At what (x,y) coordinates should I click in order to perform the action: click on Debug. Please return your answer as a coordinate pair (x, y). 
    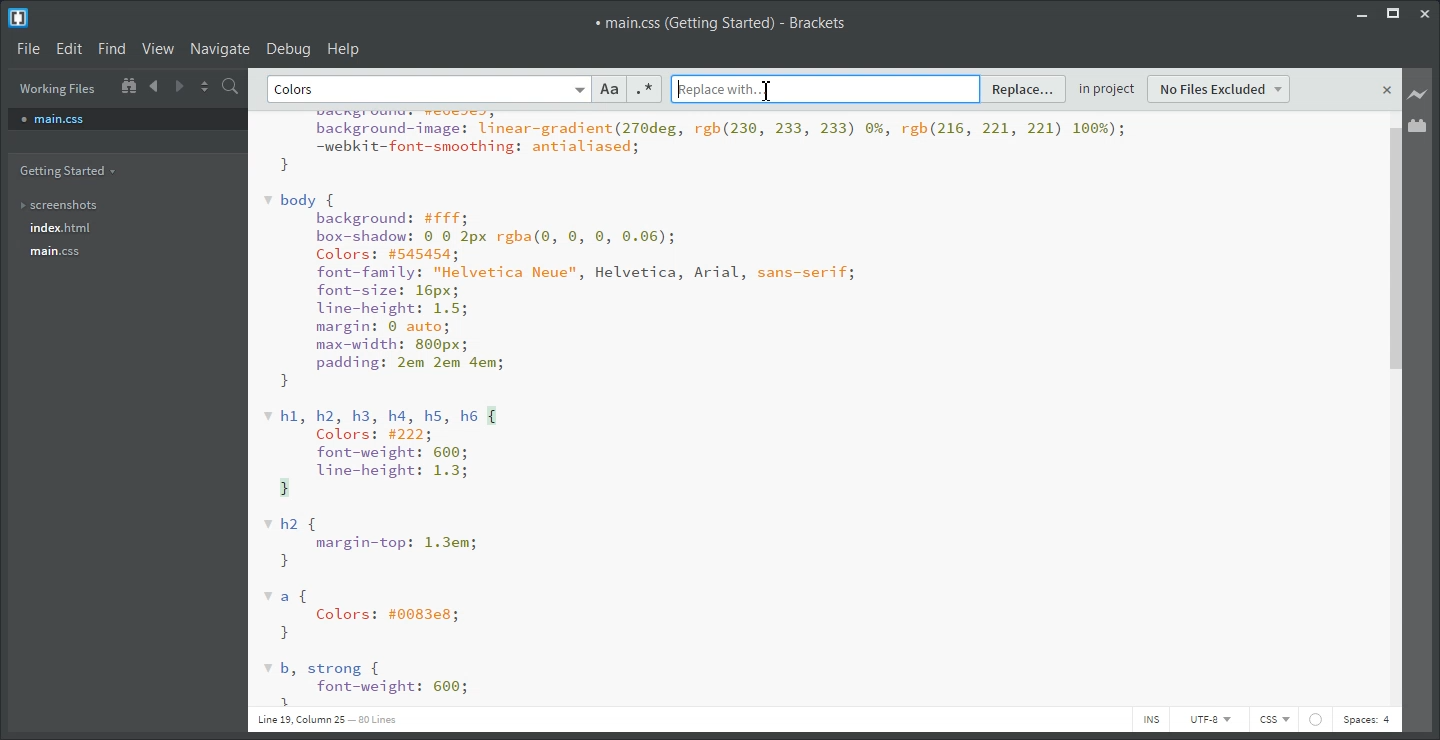
    Looking at the image, I should click on (289, 48).